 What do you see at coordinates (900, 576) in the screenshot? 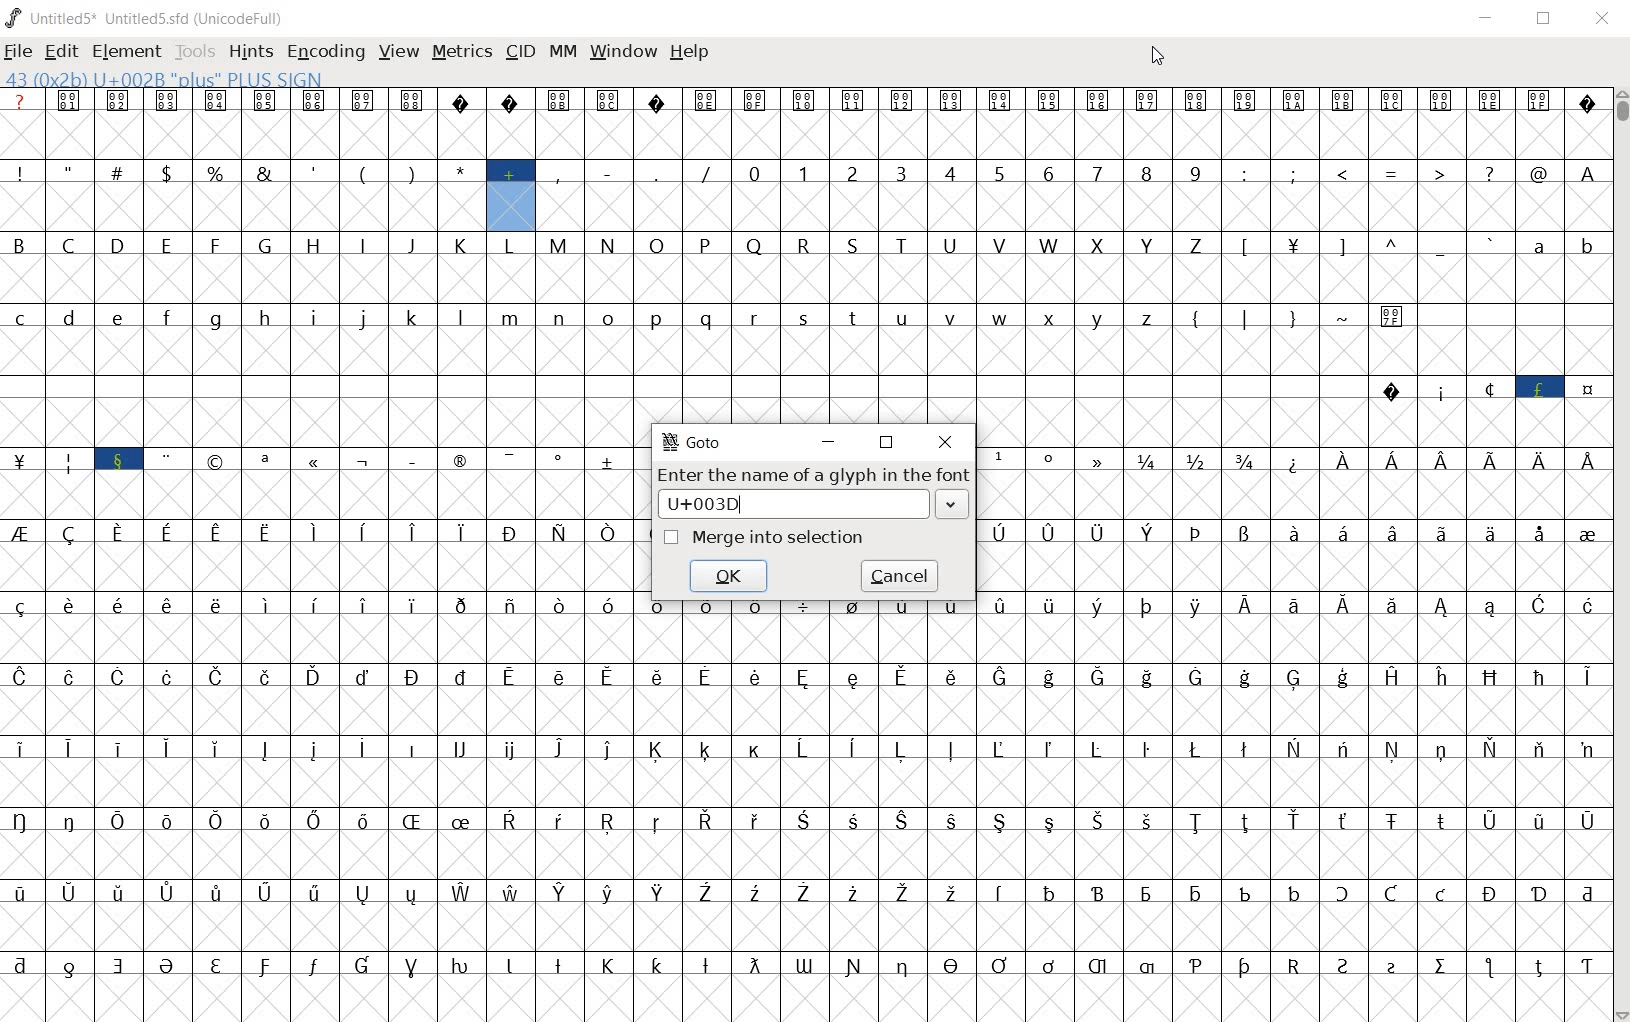
I see `cancel` at bounding box center [900, 576].